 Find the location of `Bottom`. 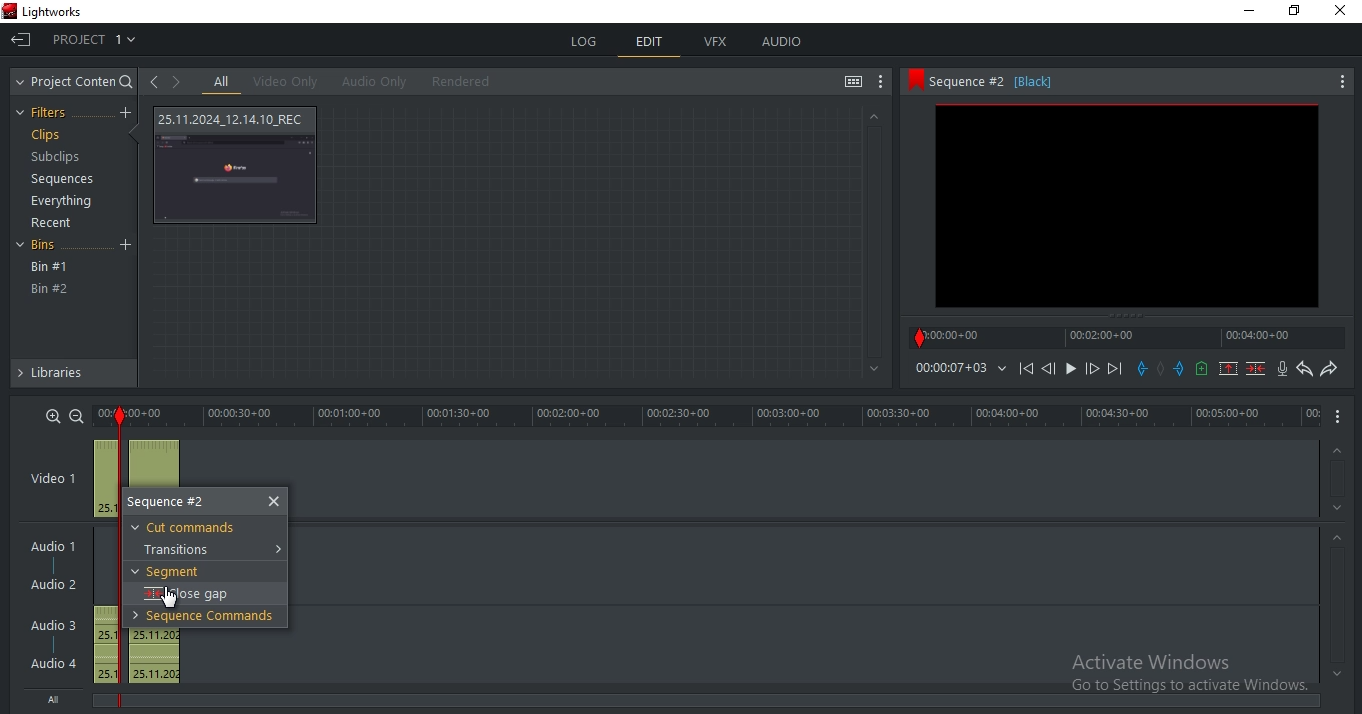

Bottom is located at coordinates (1334, 674).